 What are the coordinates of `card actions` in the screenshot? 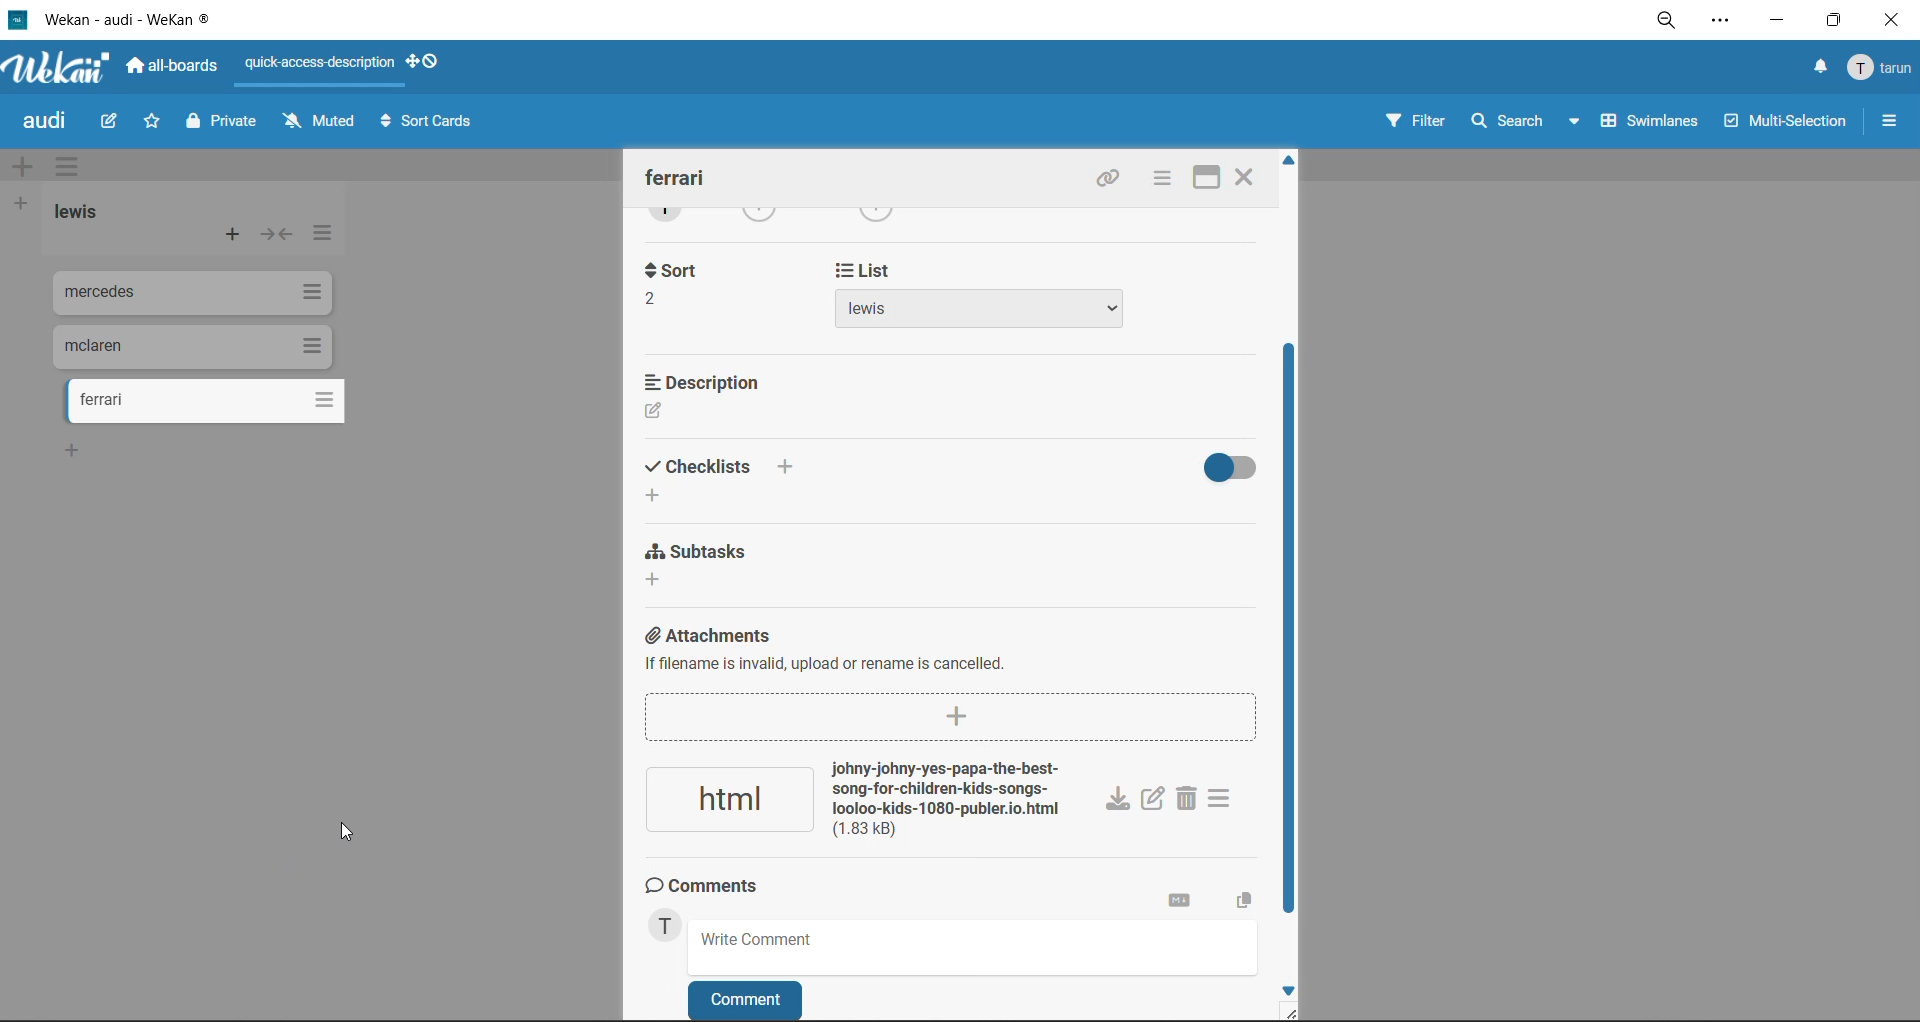 It's located at (1159, 180).